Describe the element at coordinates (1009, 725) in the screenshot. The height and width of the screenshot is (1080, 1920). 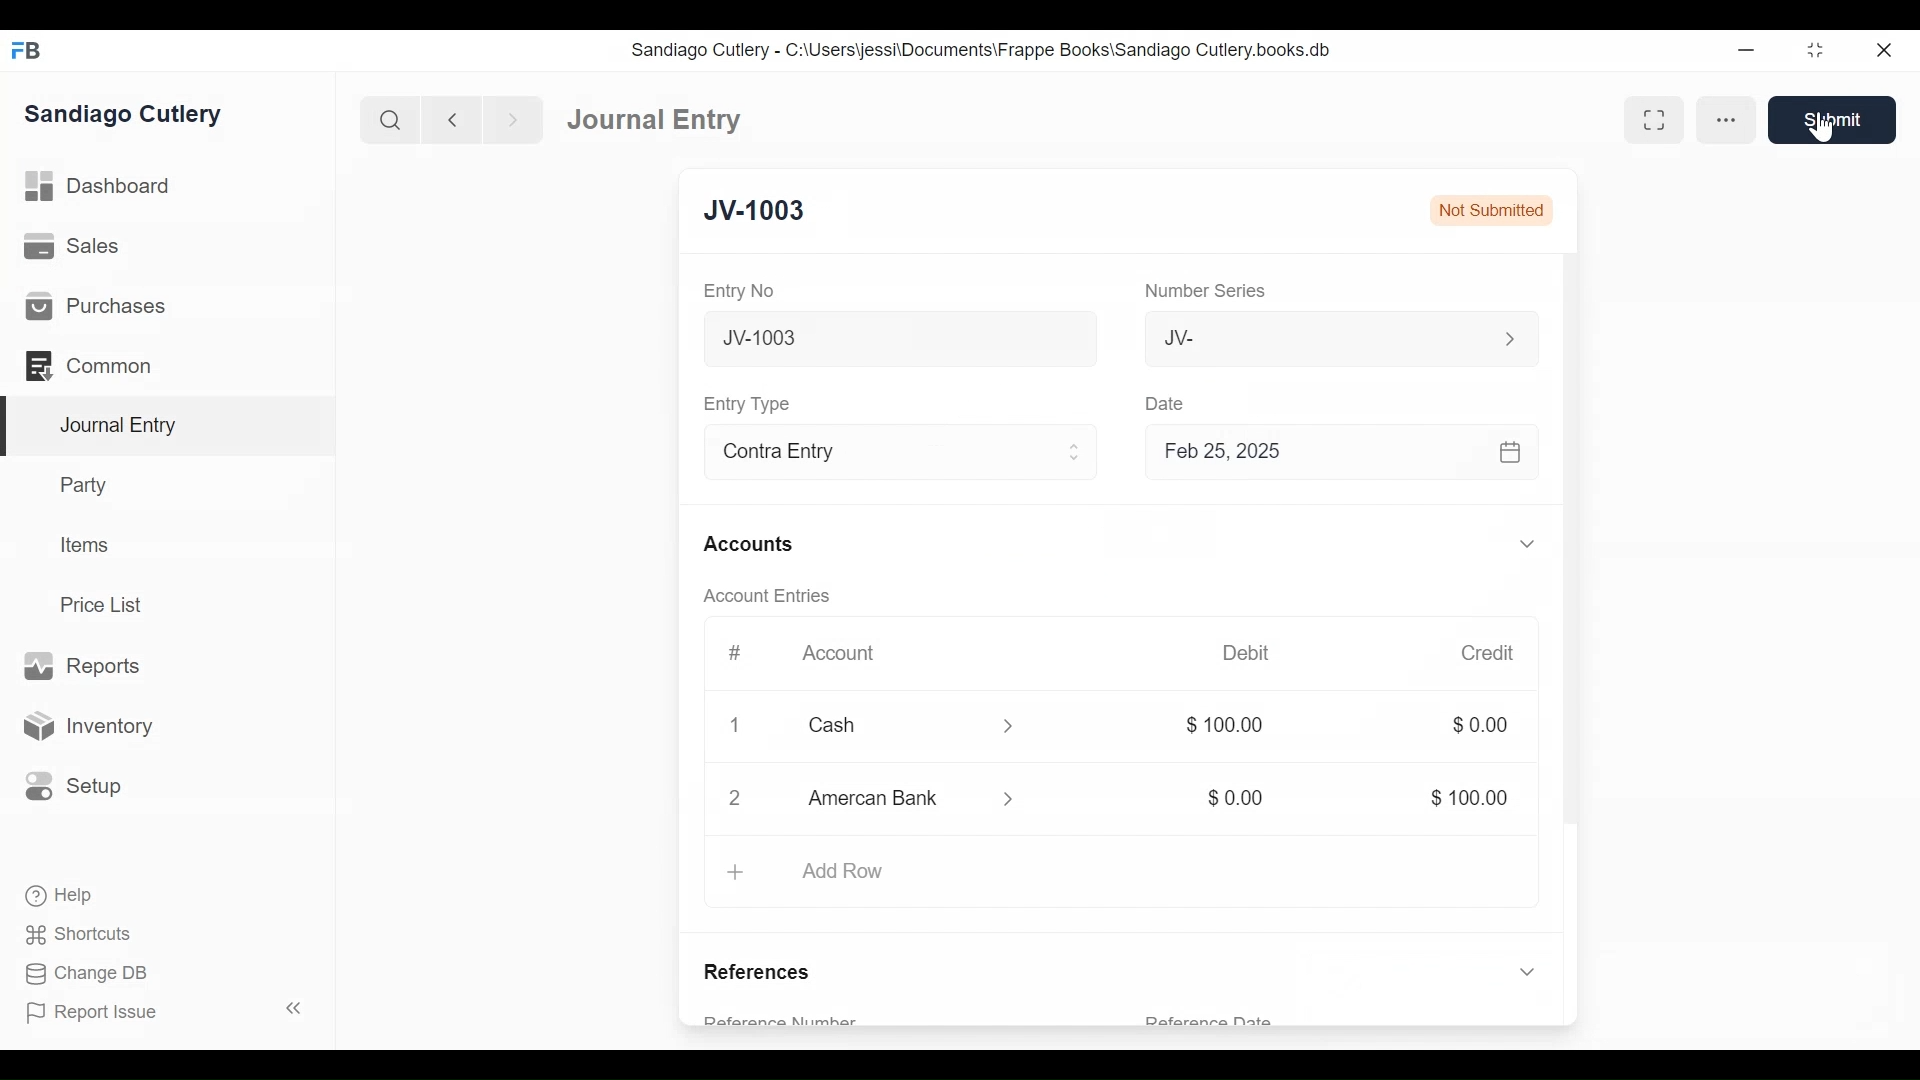
I see `Expand` at that location.